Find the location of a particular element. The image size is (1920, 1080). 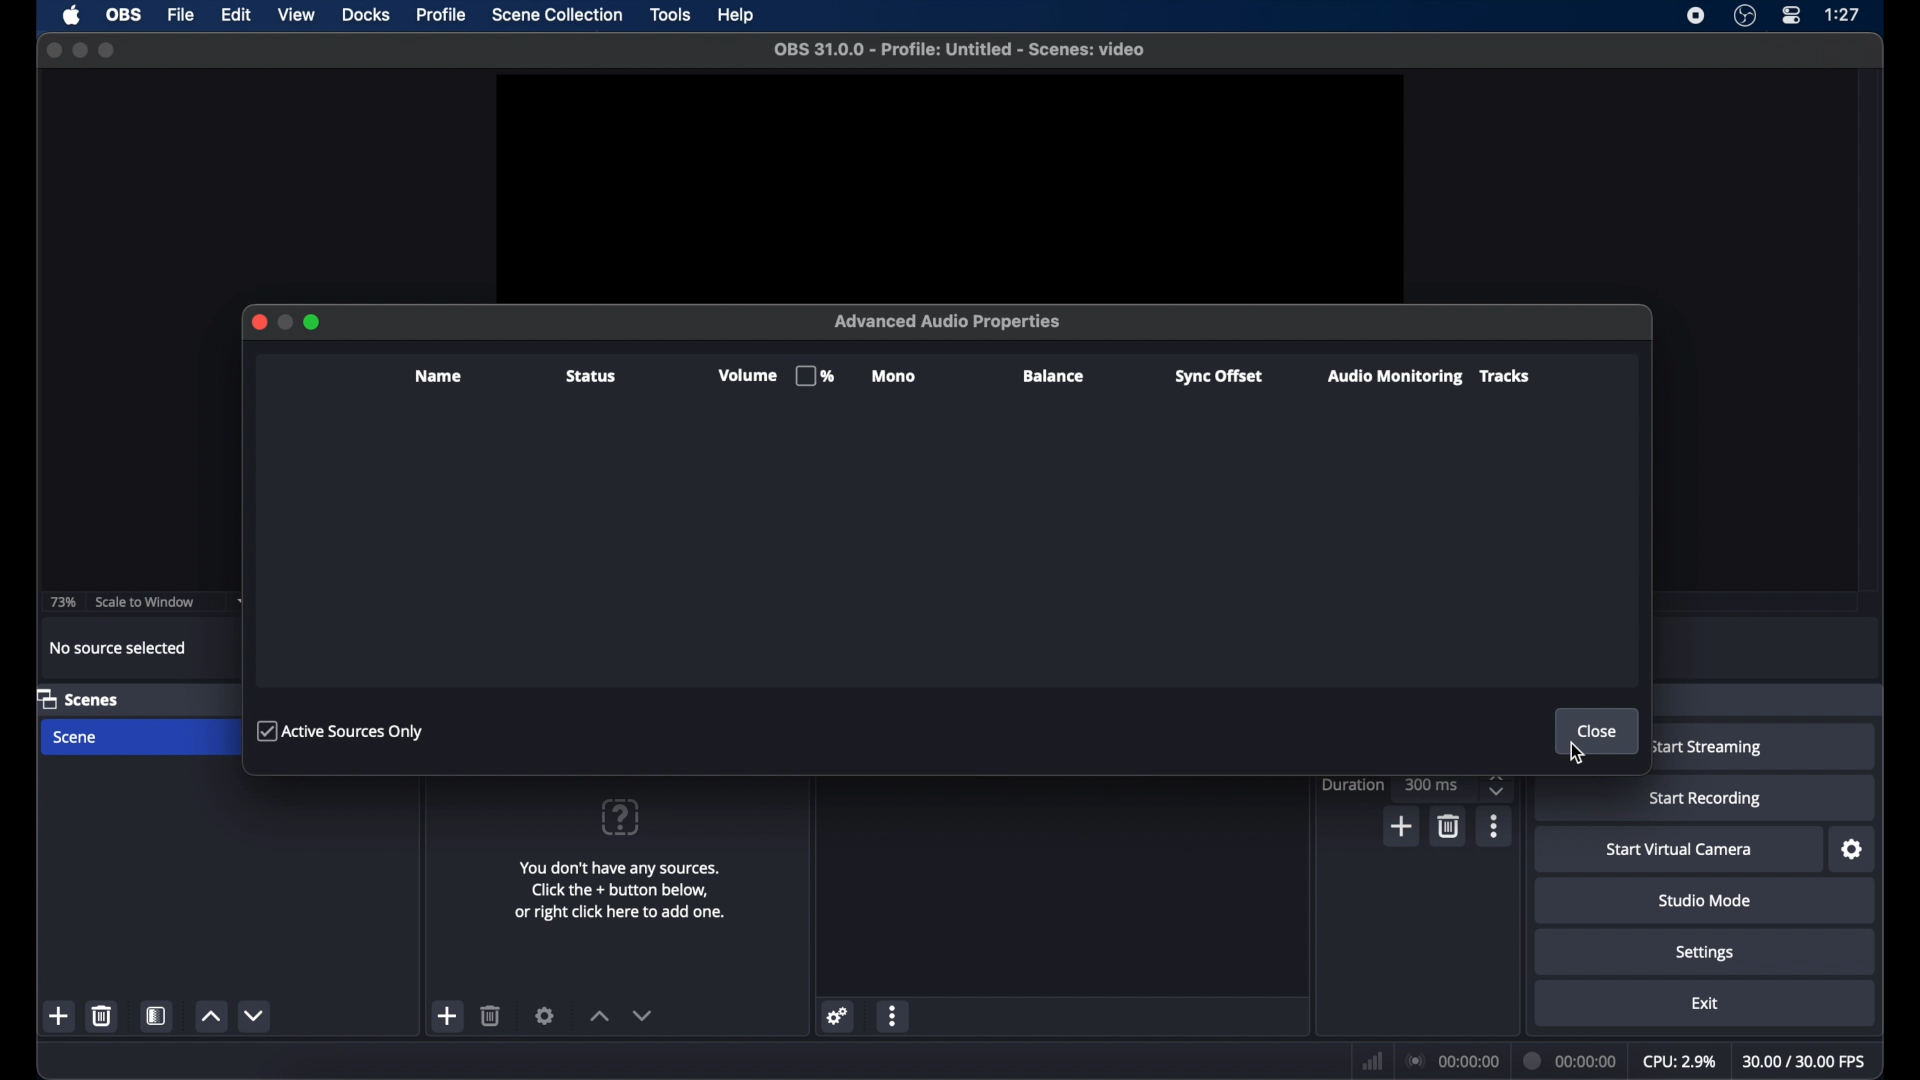

scene is located at coordinates (78, 698).